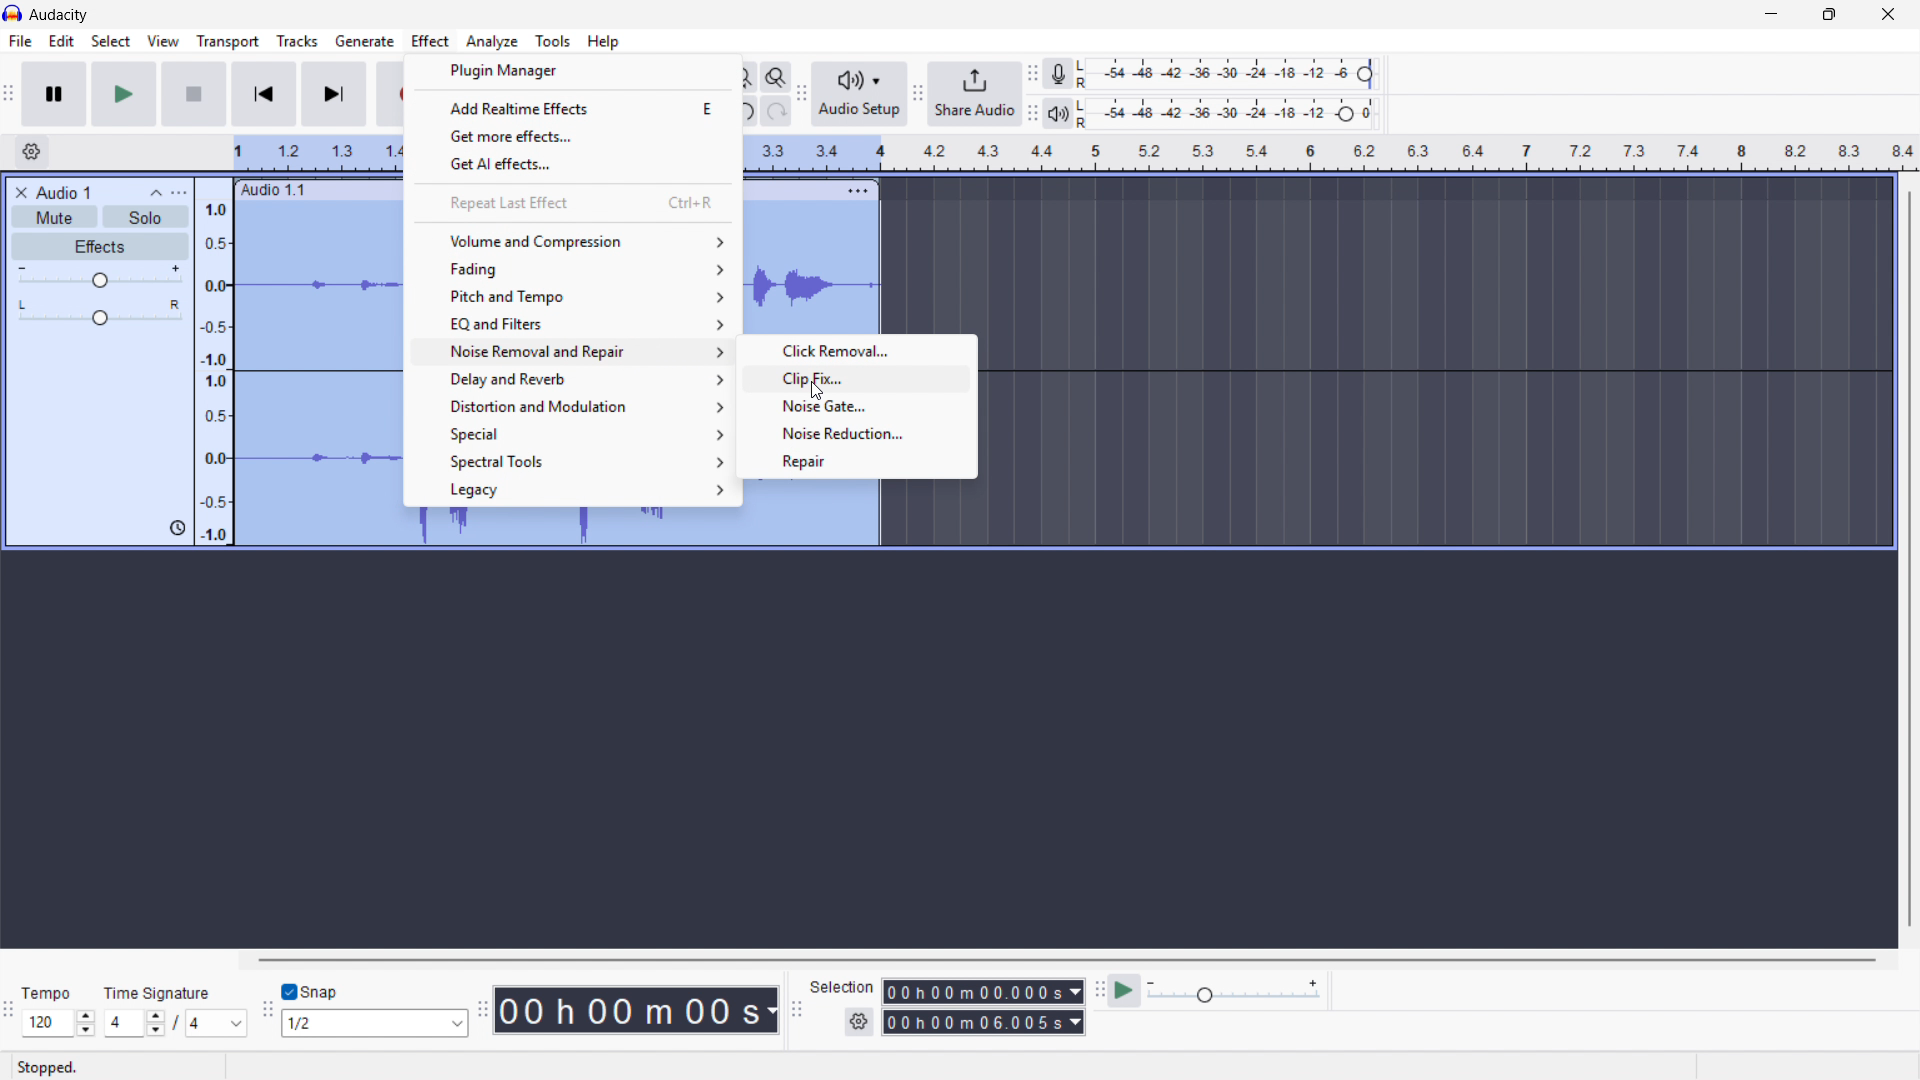 The height and width of the screenshot is (1080, 1920). I want to click on redo, so click(775, 112).